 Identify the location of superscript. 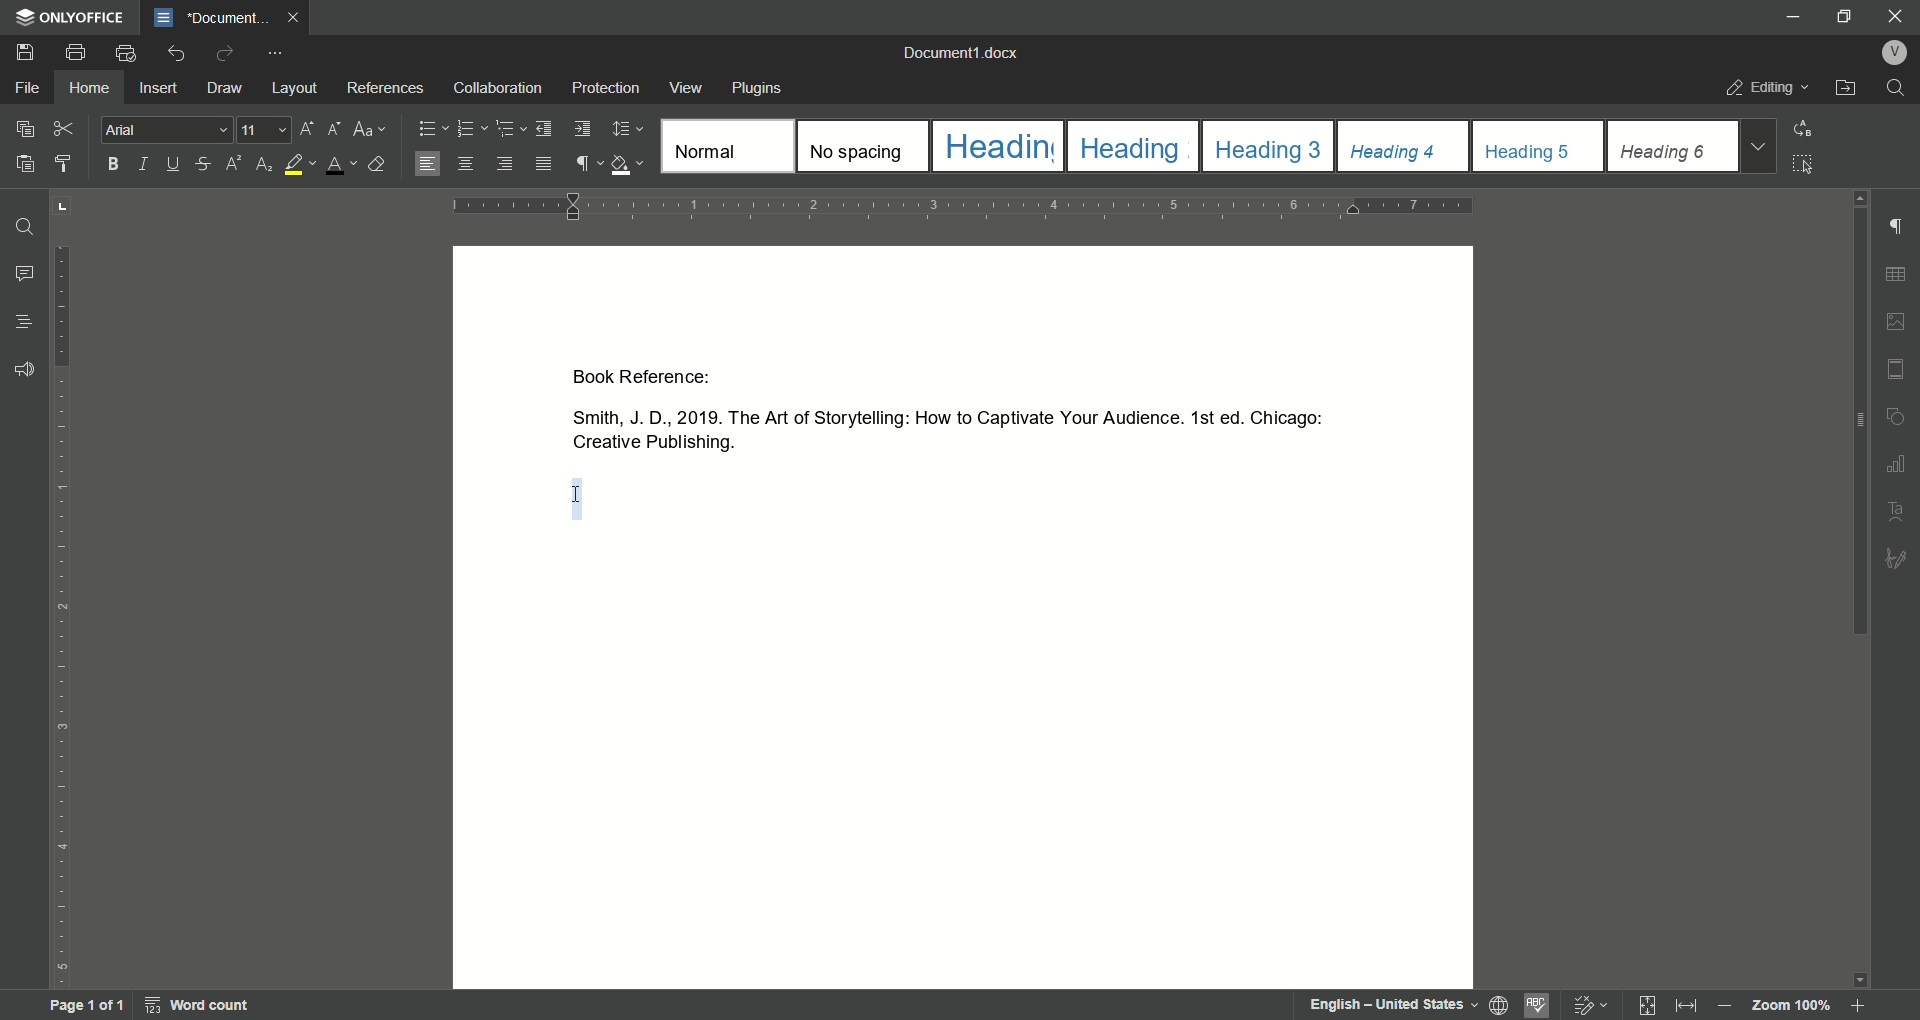
(231, 165).